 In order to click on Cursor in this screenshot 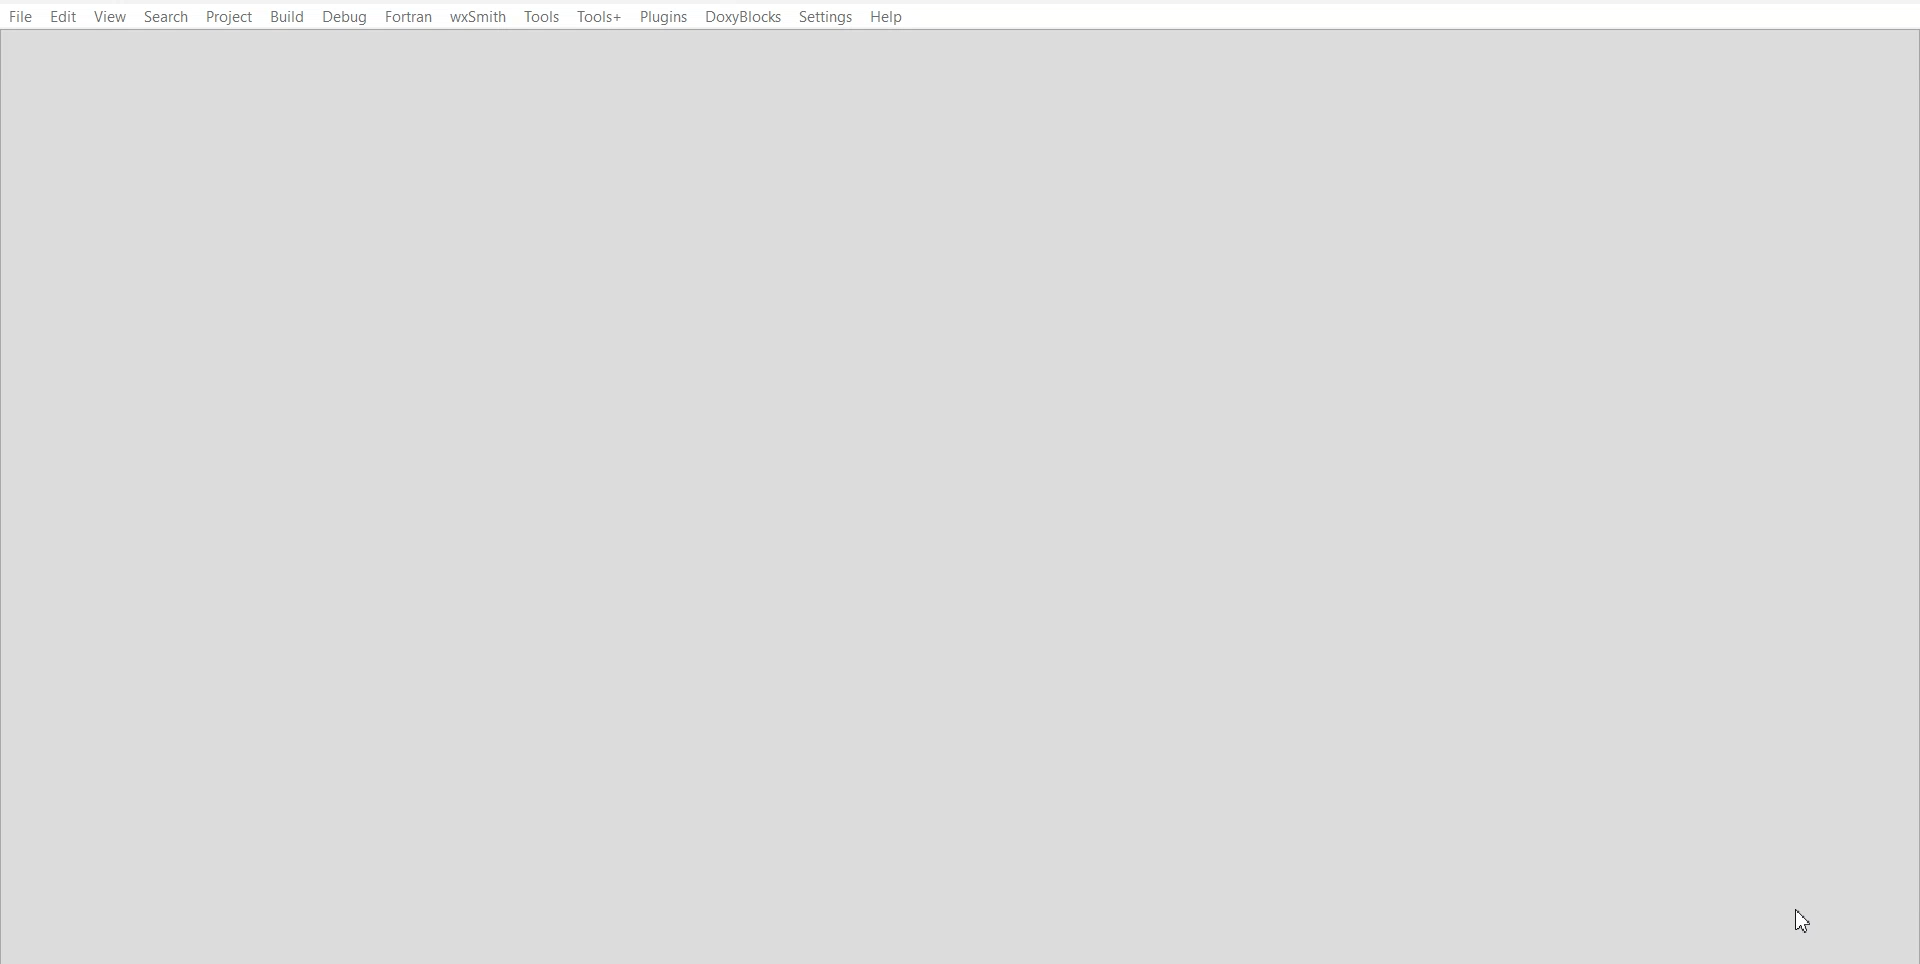, I will do `click(1801, 920)`.